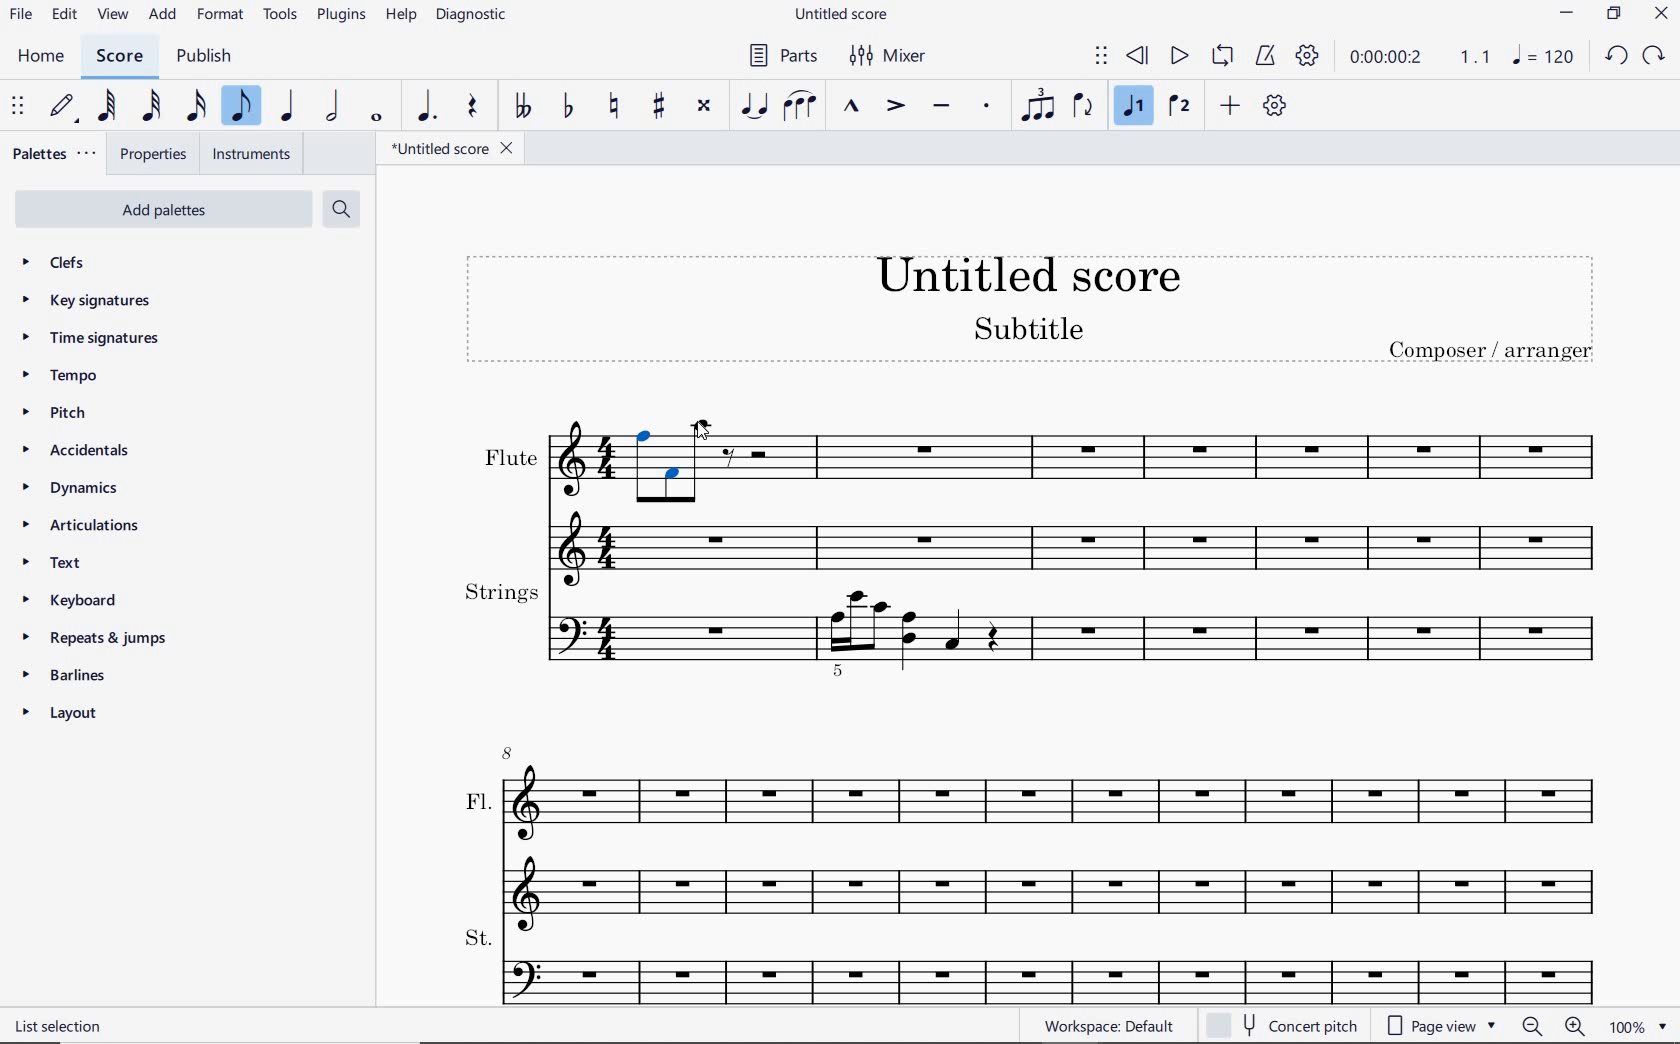 The image size is (1680, 1044). I want to click on articulations, so click(81, 526).